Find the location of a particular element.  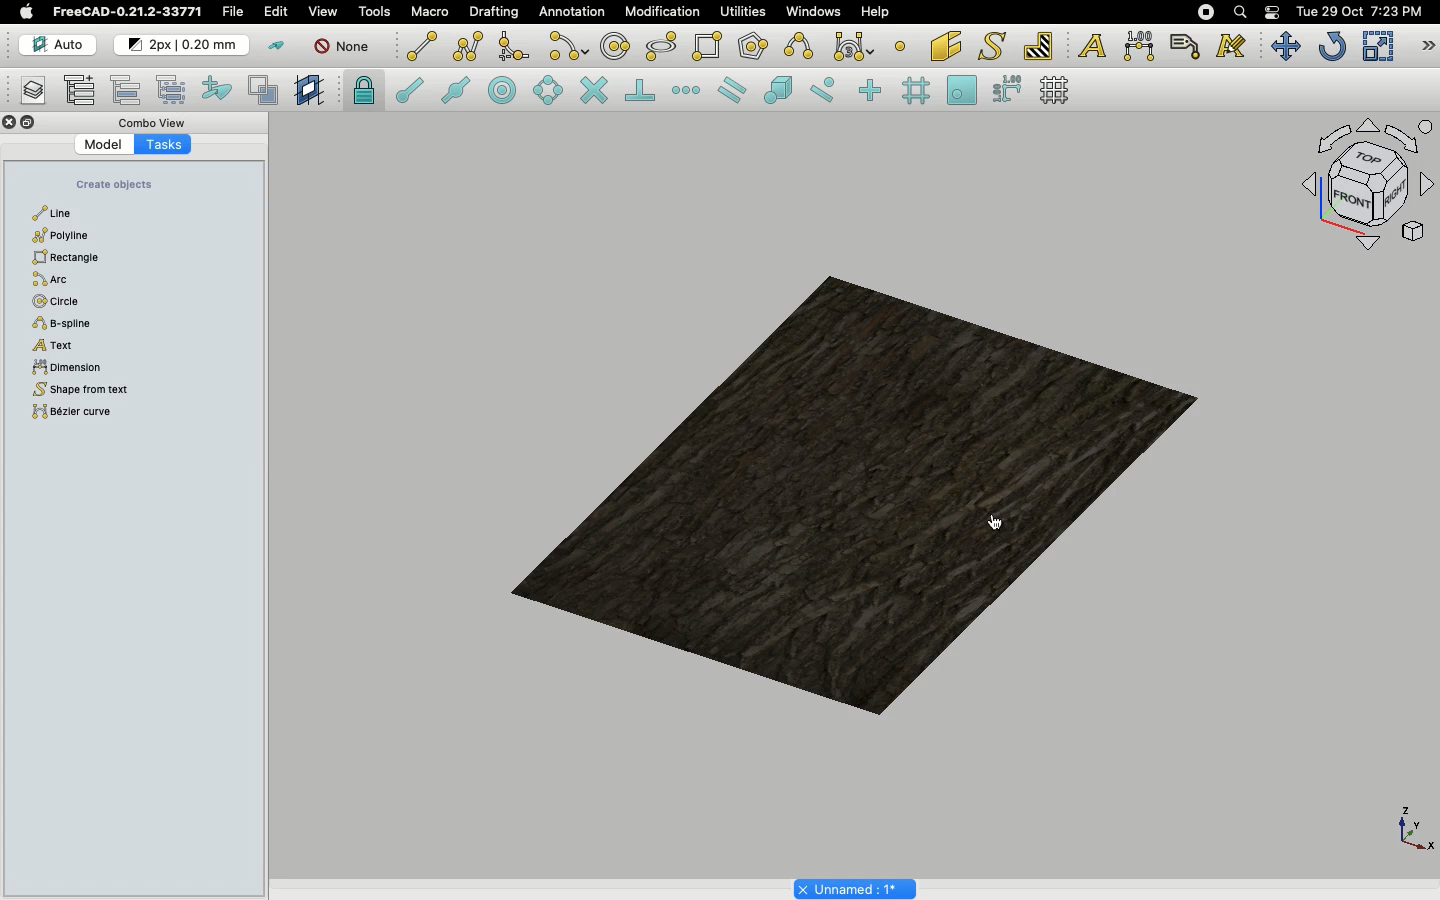

Dimension is located at coordinates (1137, 45).